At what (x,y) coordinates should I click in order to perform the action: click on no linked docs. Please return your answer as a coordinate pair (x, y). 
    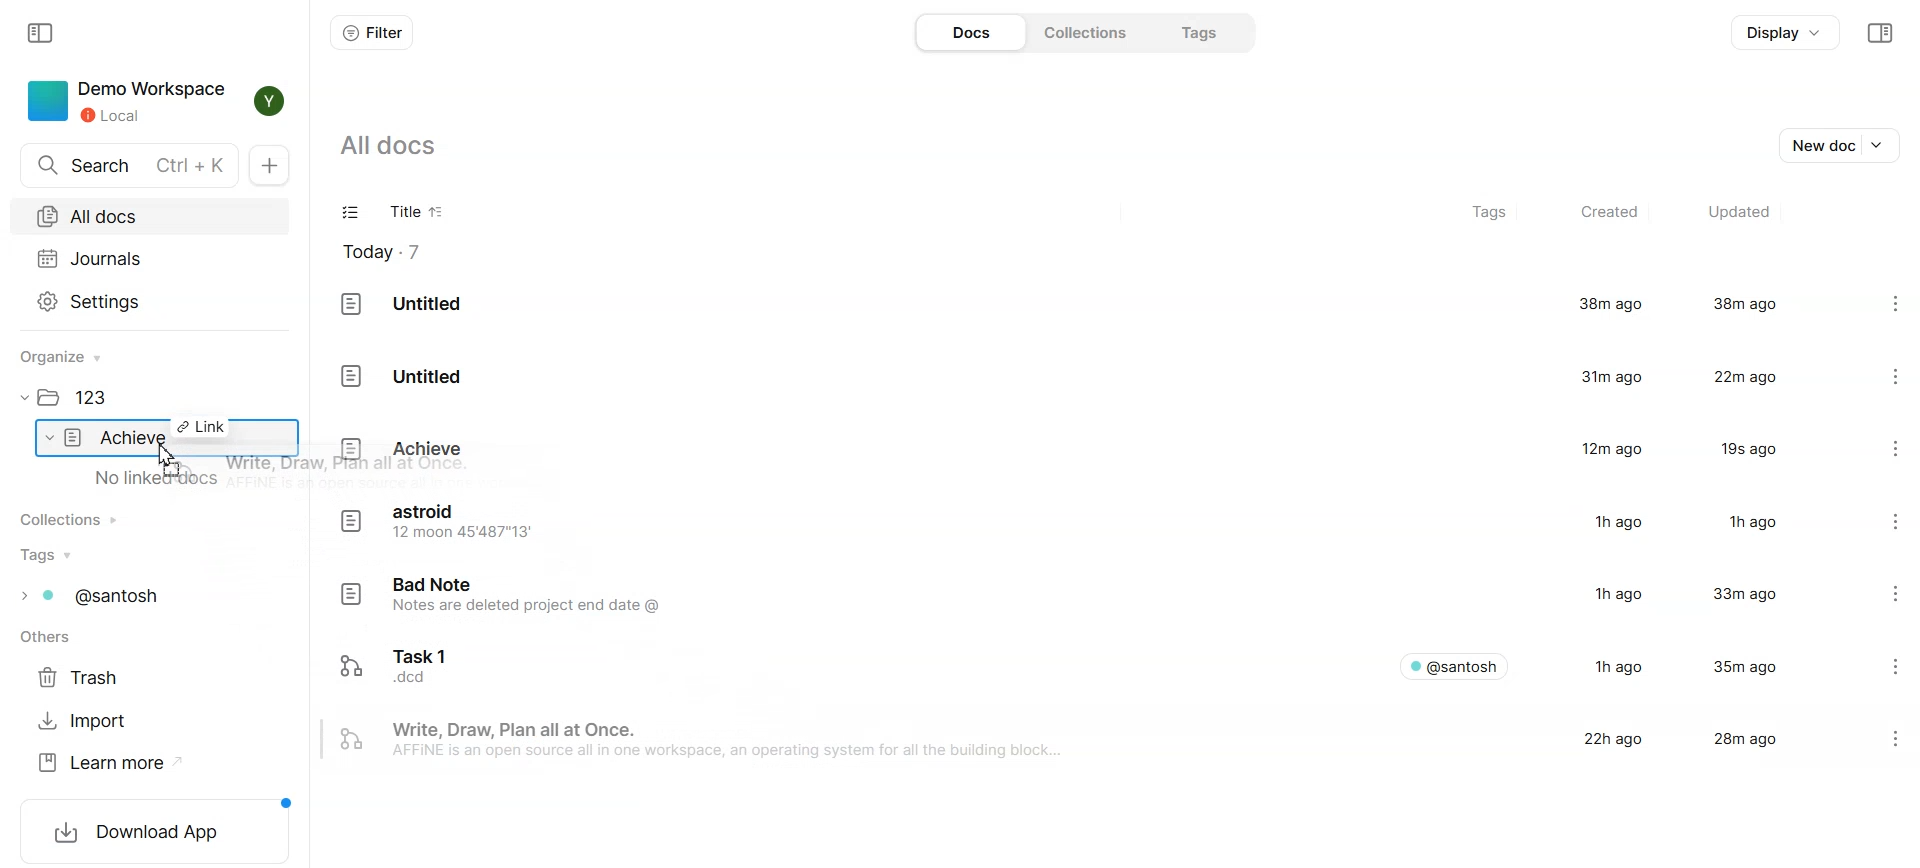
    Looking at the image, I should click on (159, 479).